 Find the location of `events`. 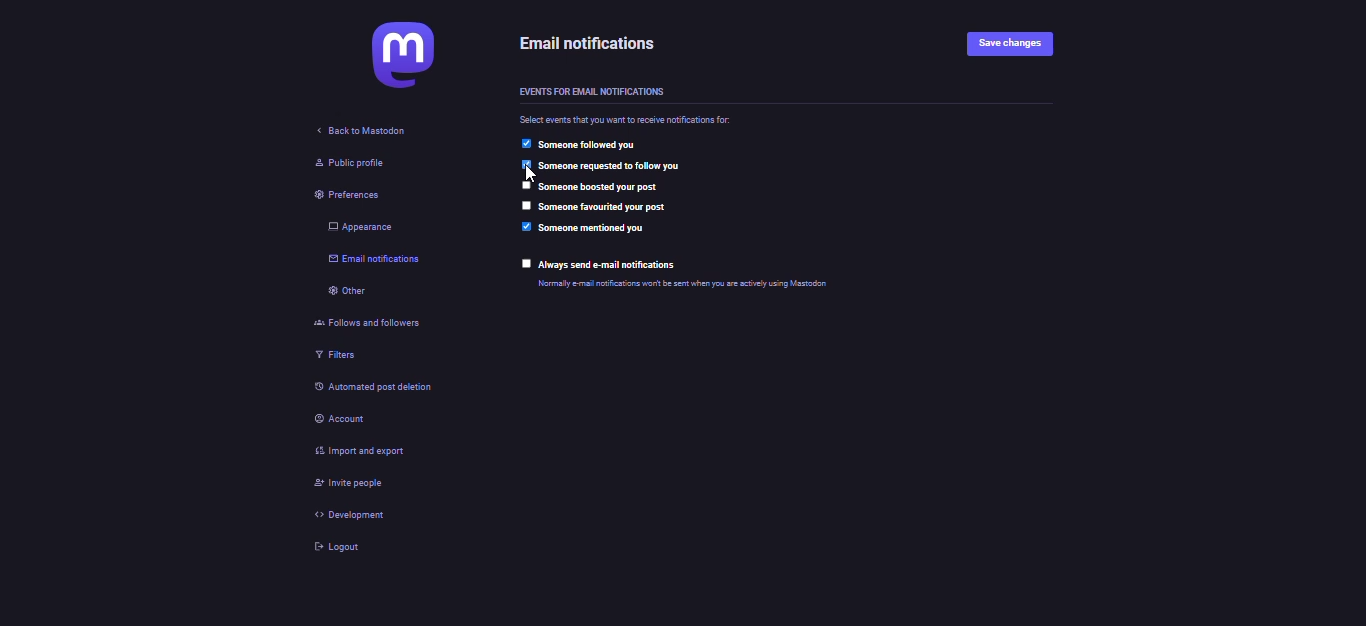

events is located at coordinates (594, 90).